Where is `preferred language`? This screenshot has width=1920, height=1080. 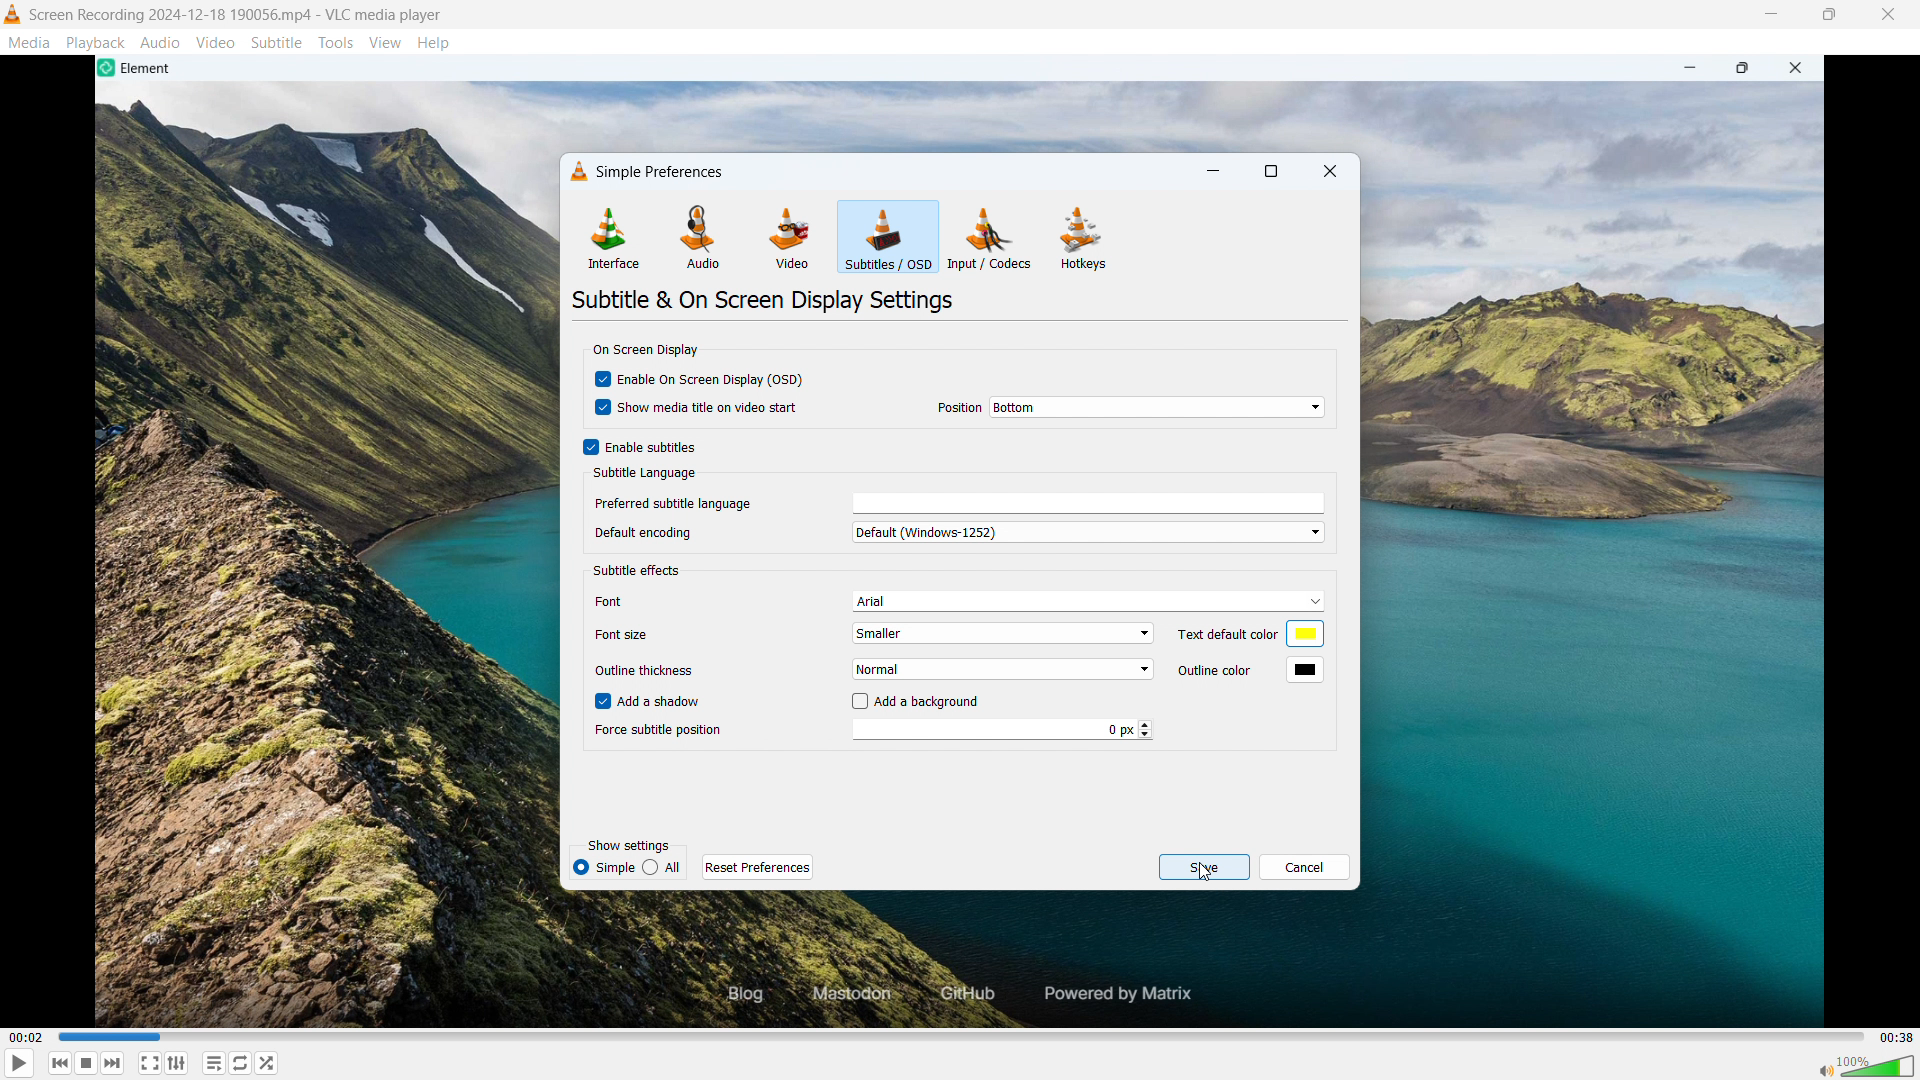
preferred language is located at coordinates (672, 503).